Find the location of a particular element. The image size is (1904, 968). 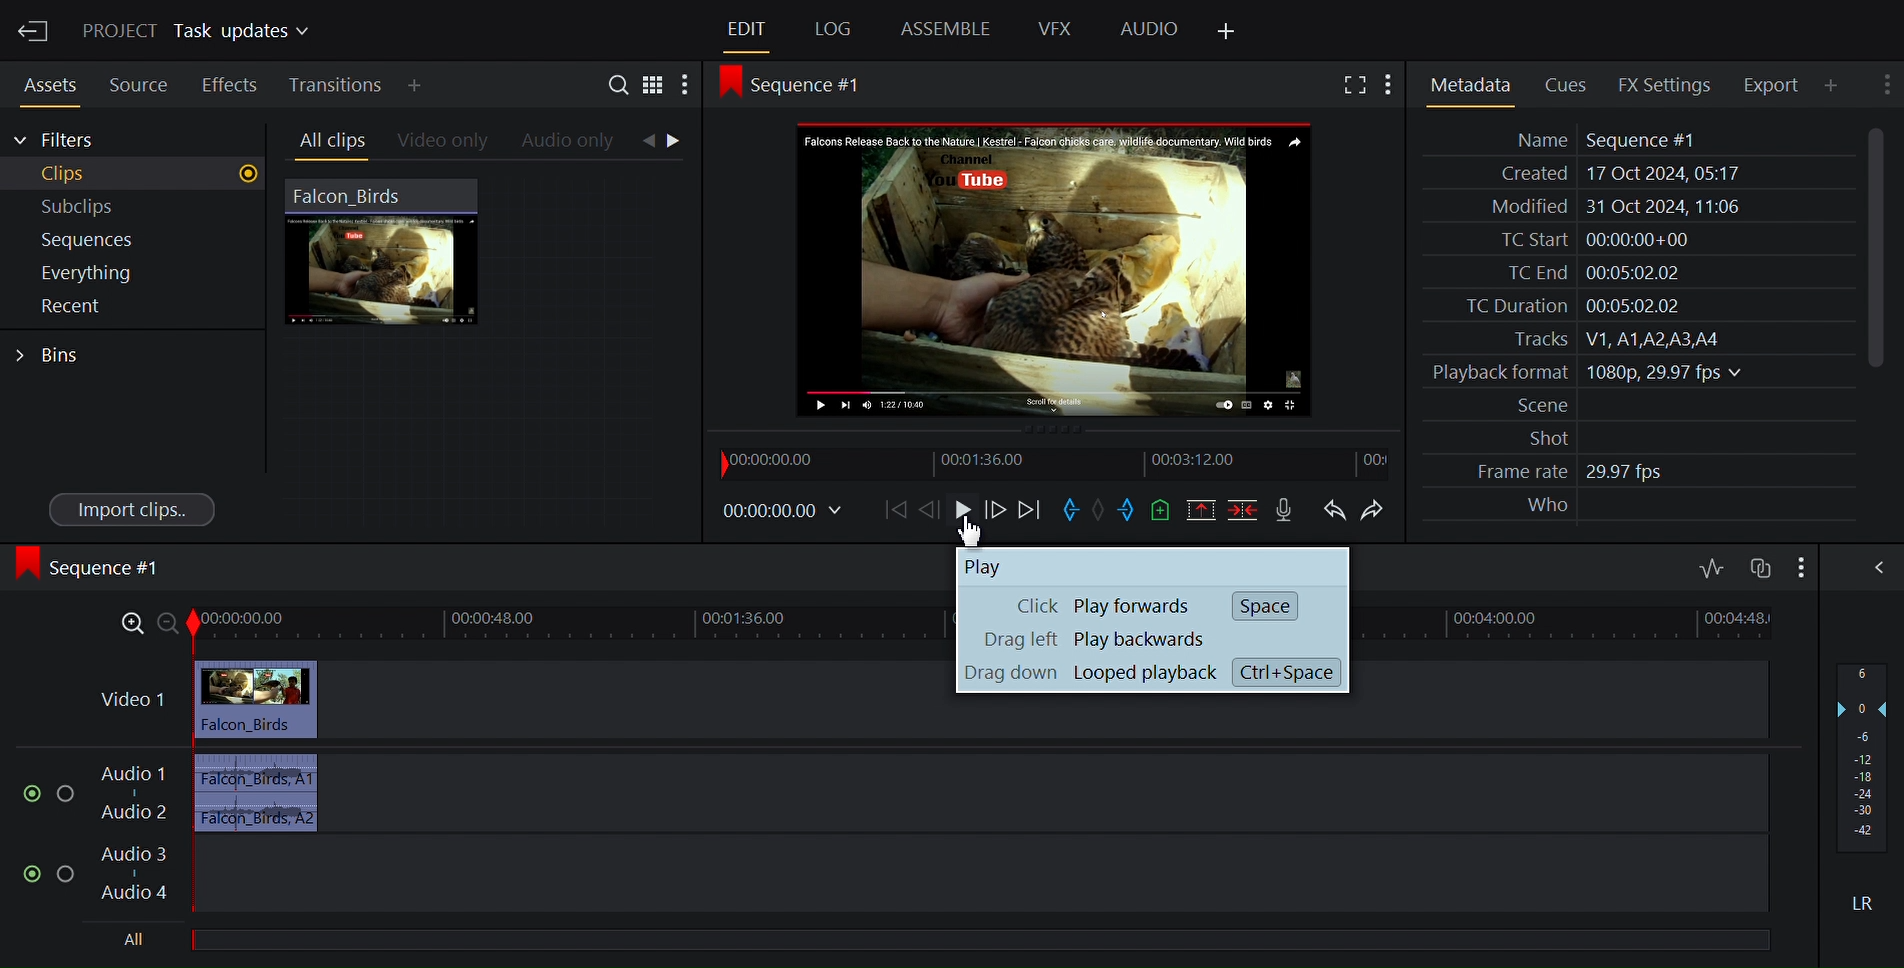

Redo is located at coordinates (1373, 508).